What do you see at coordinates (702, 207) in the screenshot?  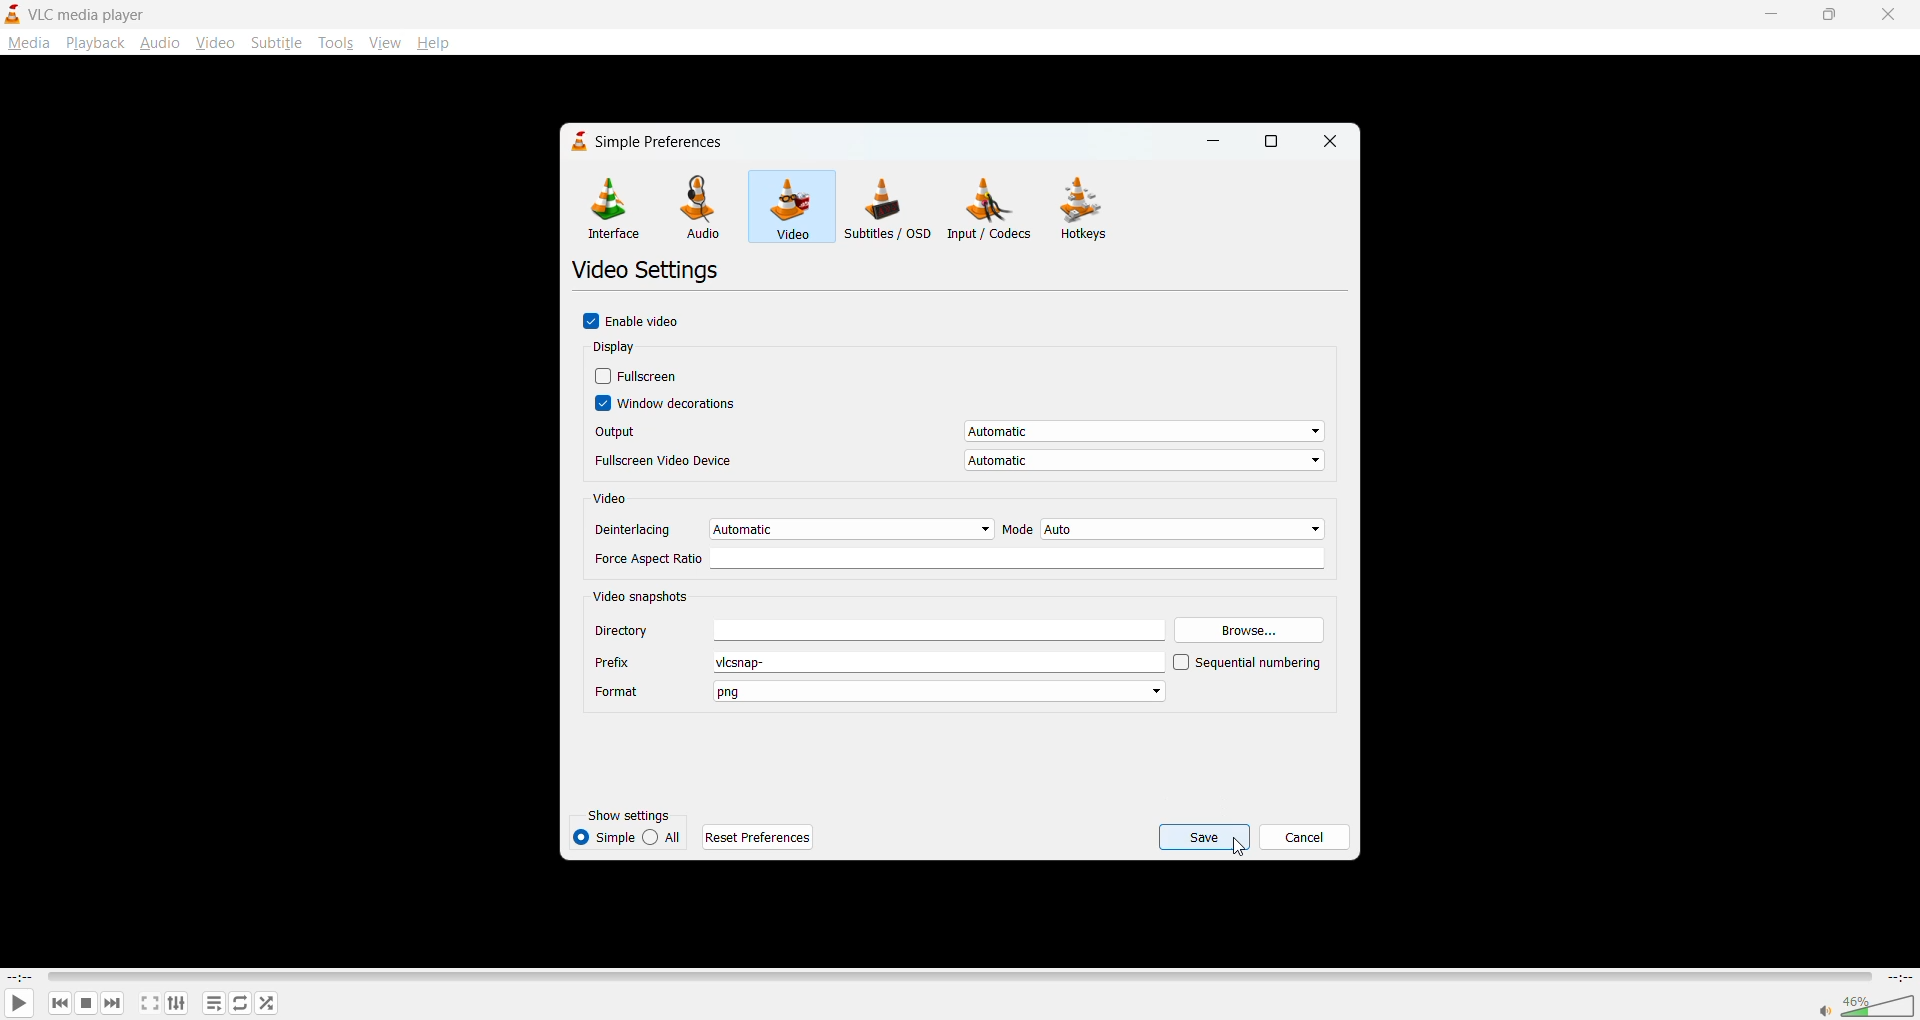 I see `audio` at bounding box center [702, 207].